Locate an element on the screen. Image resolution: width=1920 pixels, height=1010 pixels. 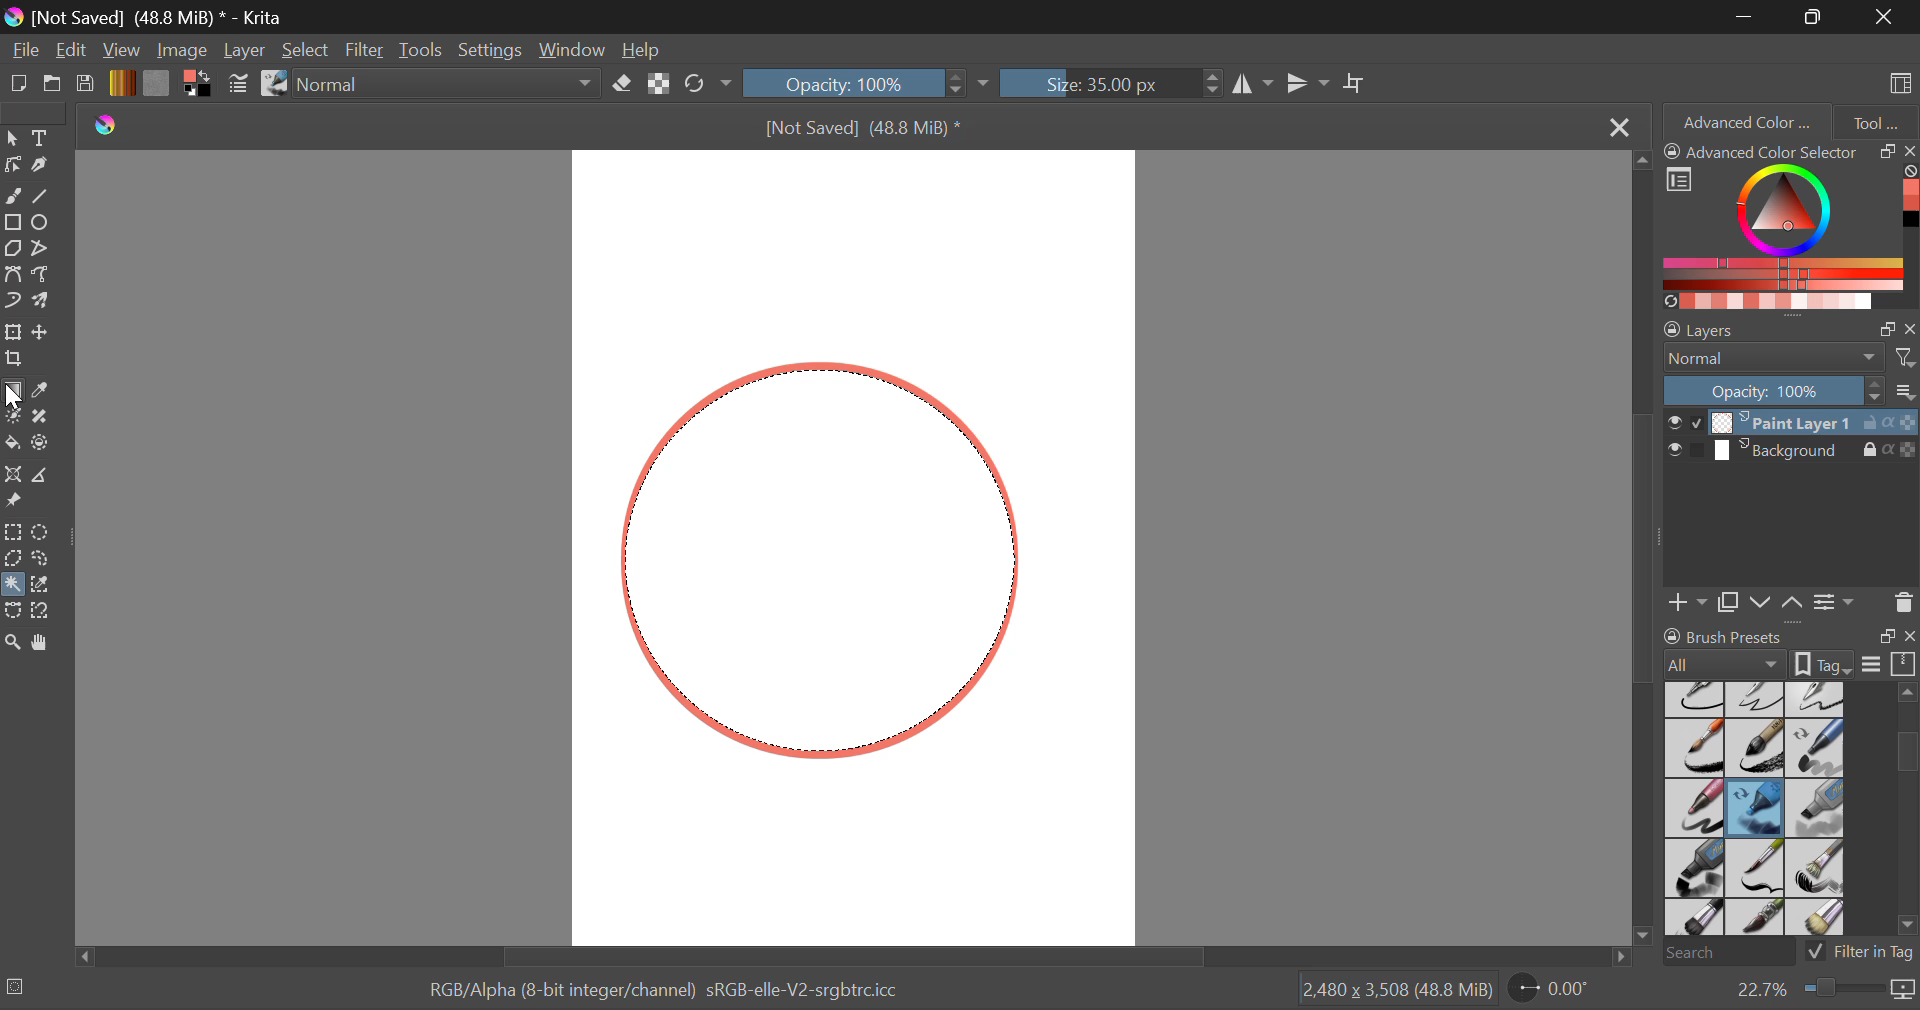
Copy is located at coordinates (1732, 599).